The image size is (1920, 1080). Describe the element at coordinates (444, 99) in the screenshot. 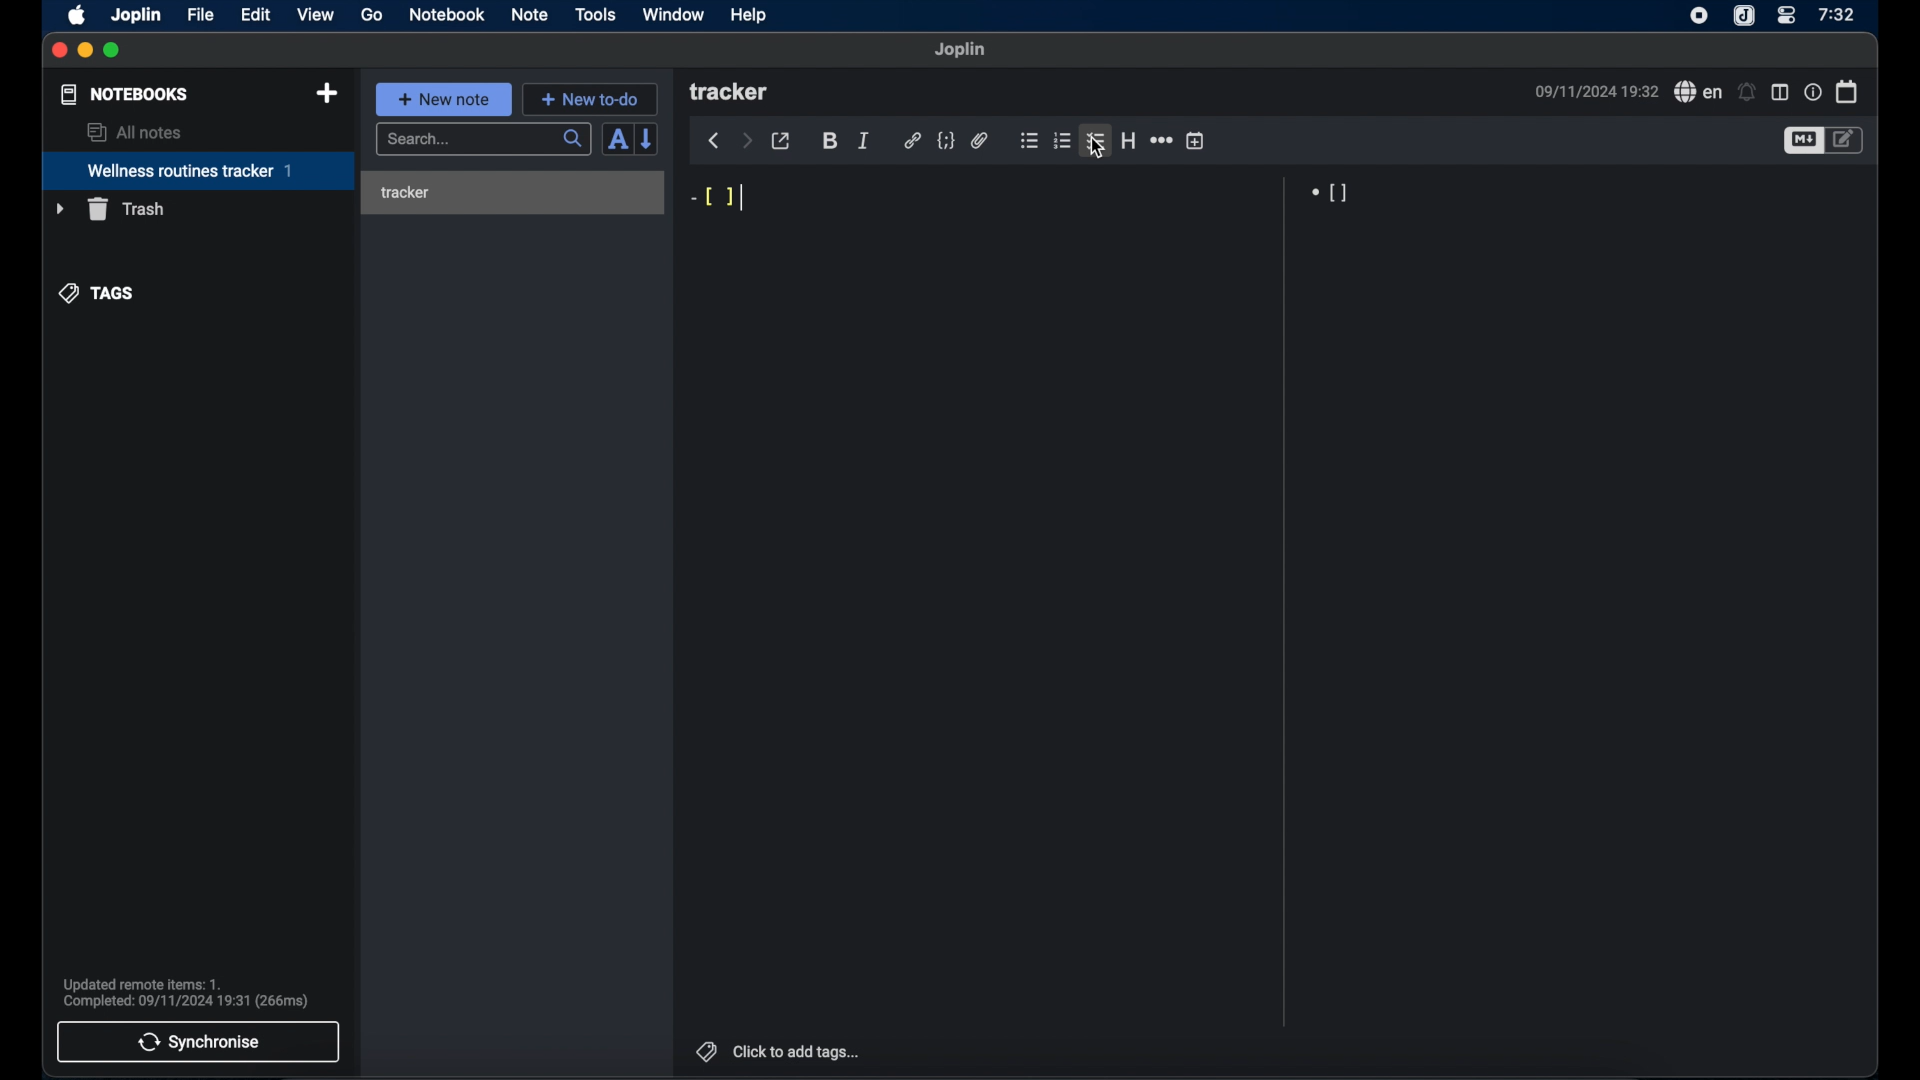

I see `+ new note` at that location.